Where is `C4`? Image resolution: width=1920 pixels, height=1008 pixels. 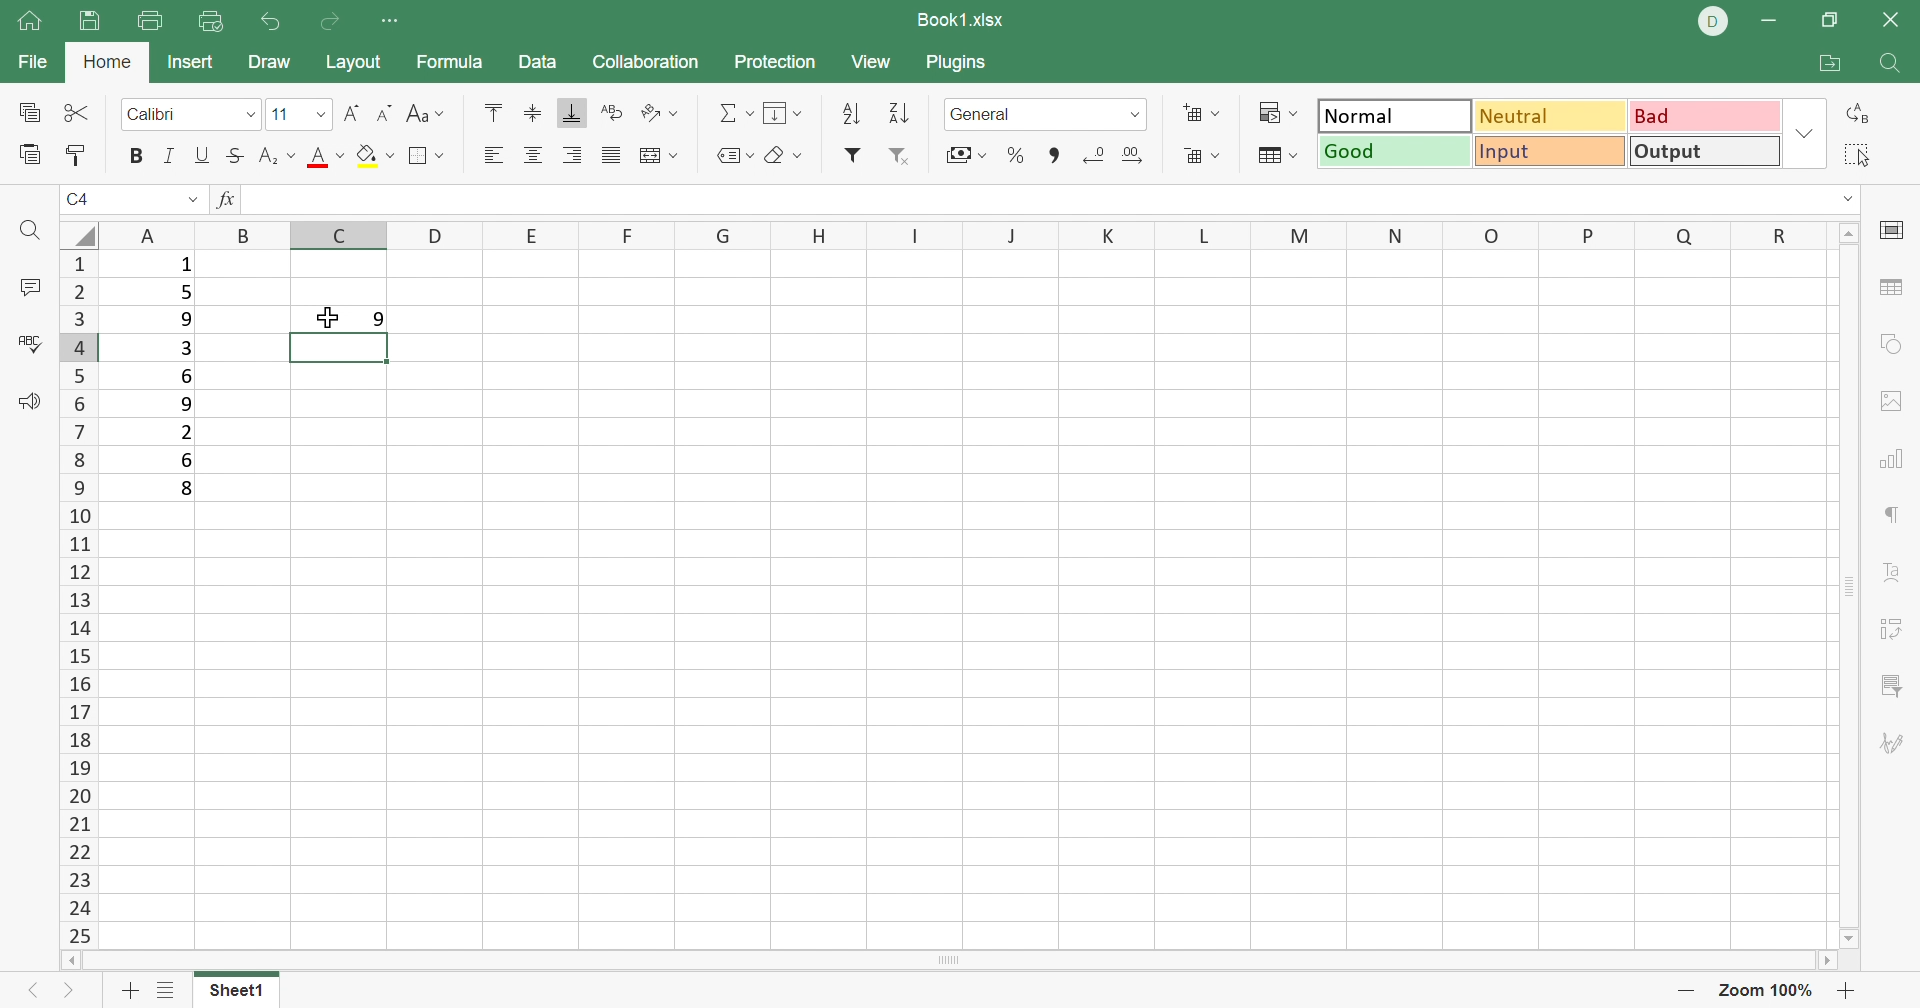 C4 is located at coordinates (86, 201).